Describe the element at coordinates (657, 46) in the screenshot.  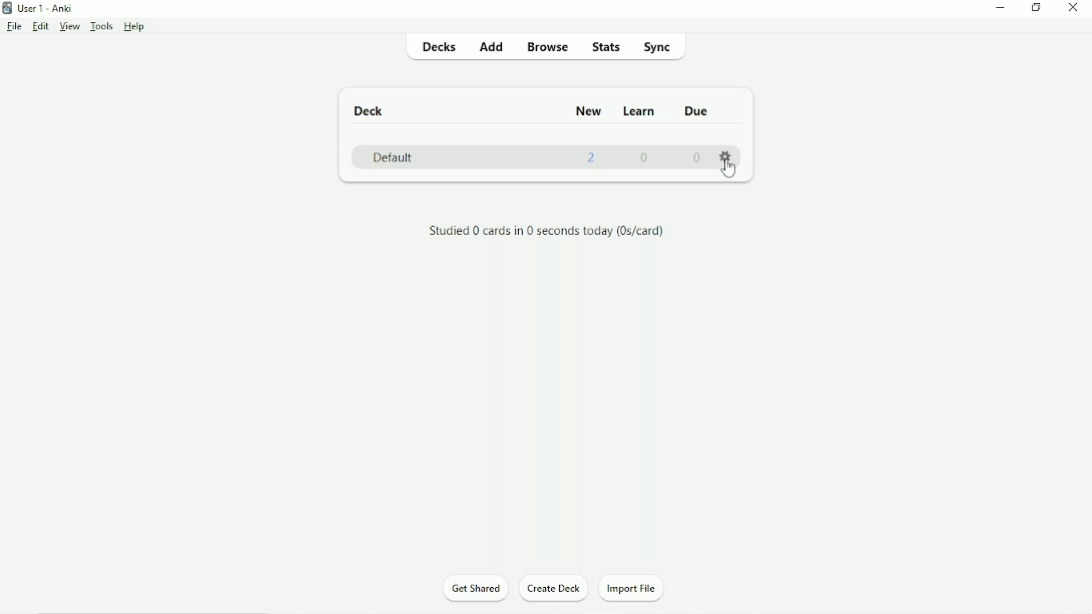
I see `Sync` at that location.